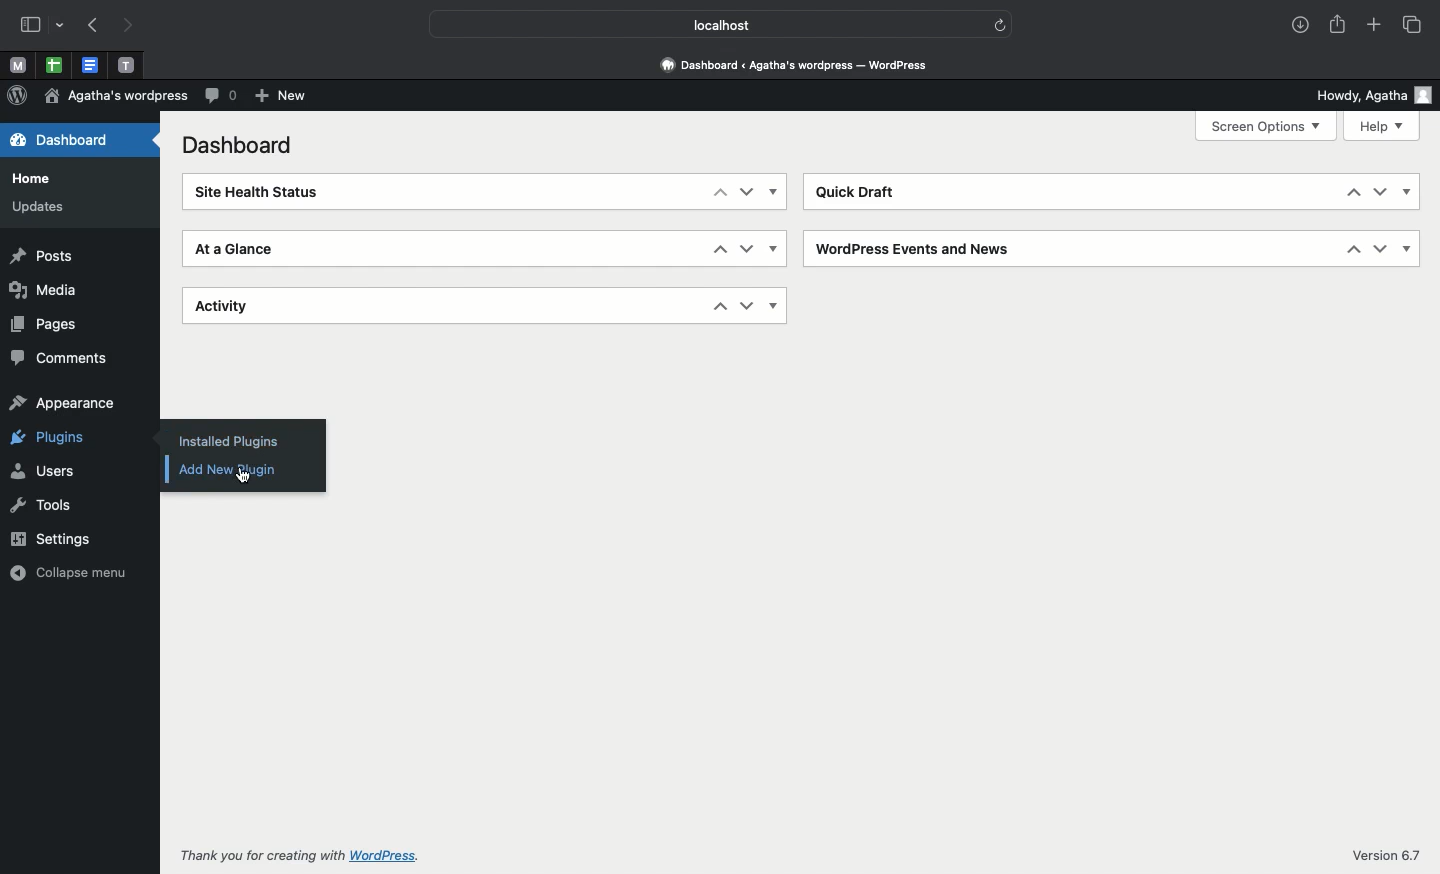  I want to click on Add new plugin, so click(230, 470).